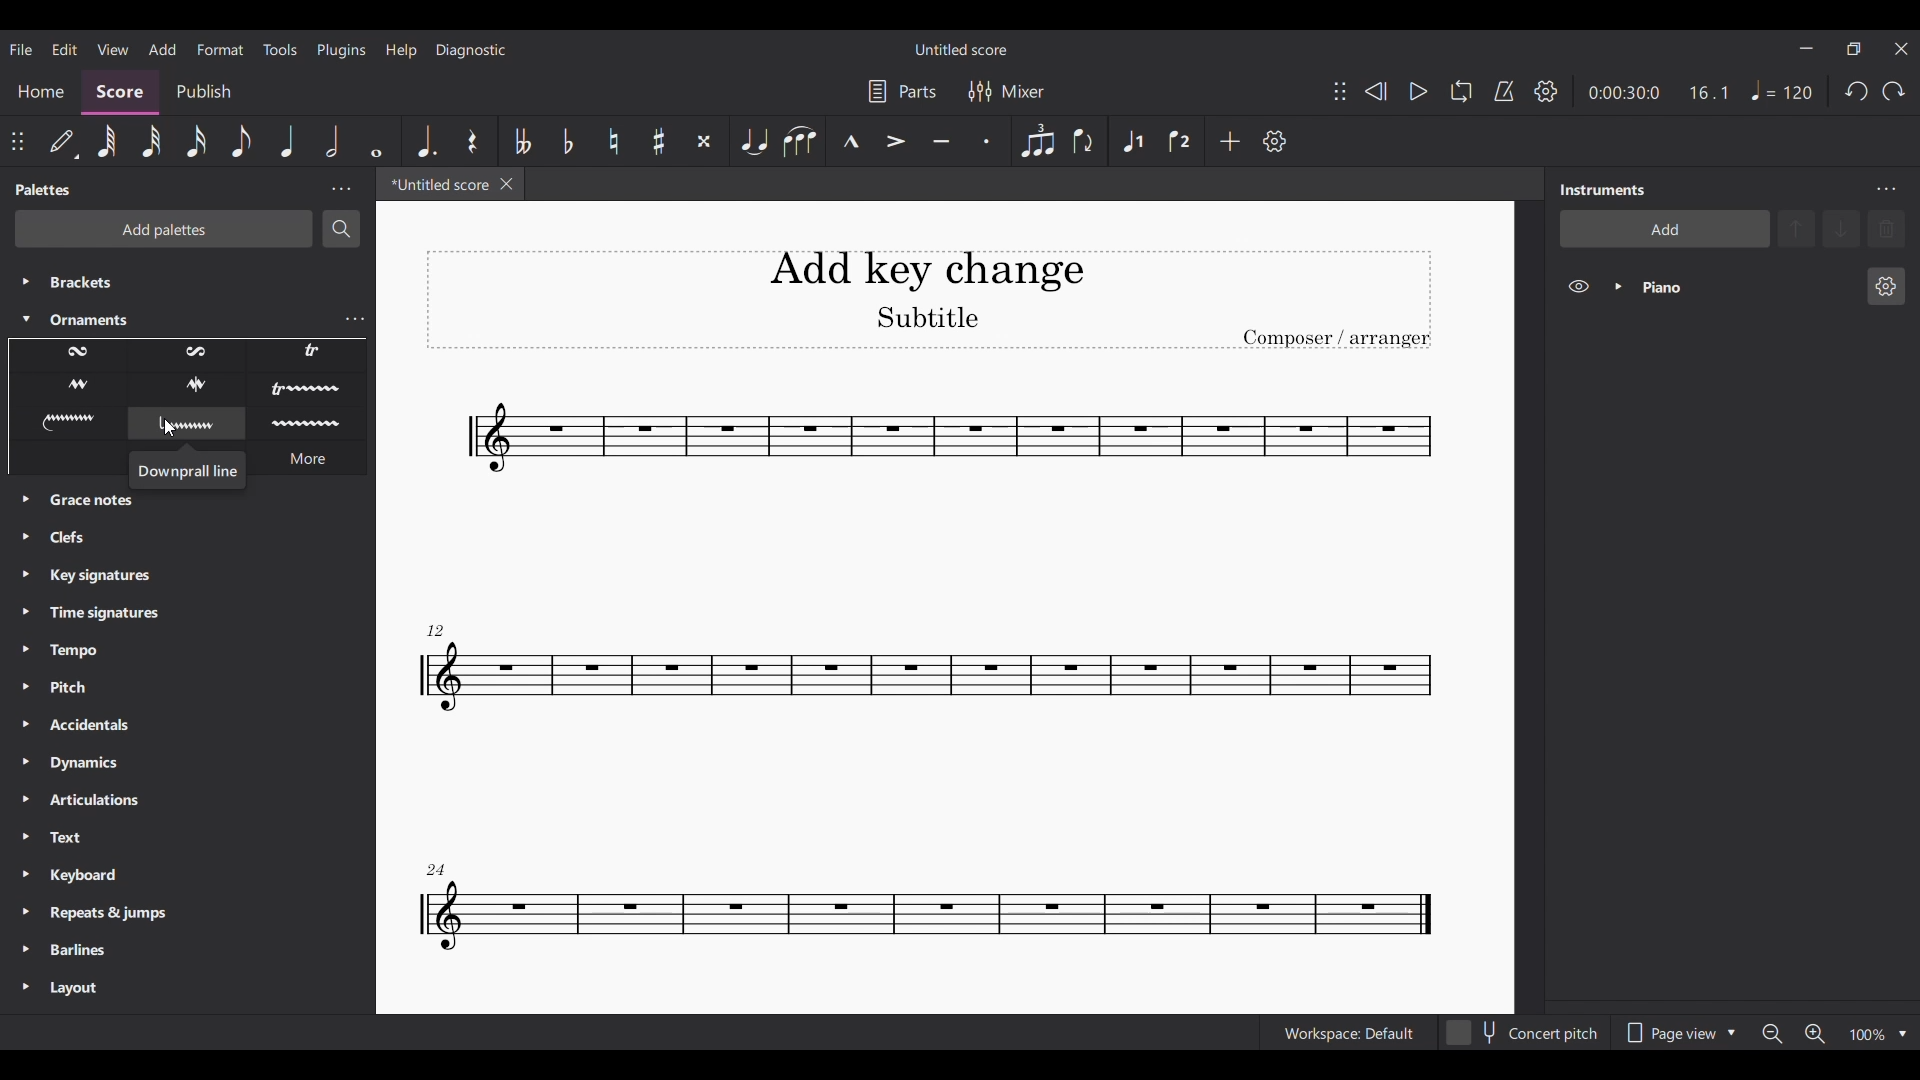 The width and height of the screenshot is (1920, 1080). Describe the element at coordinates (62, 141) in the screenshot. I see `default` at that location.